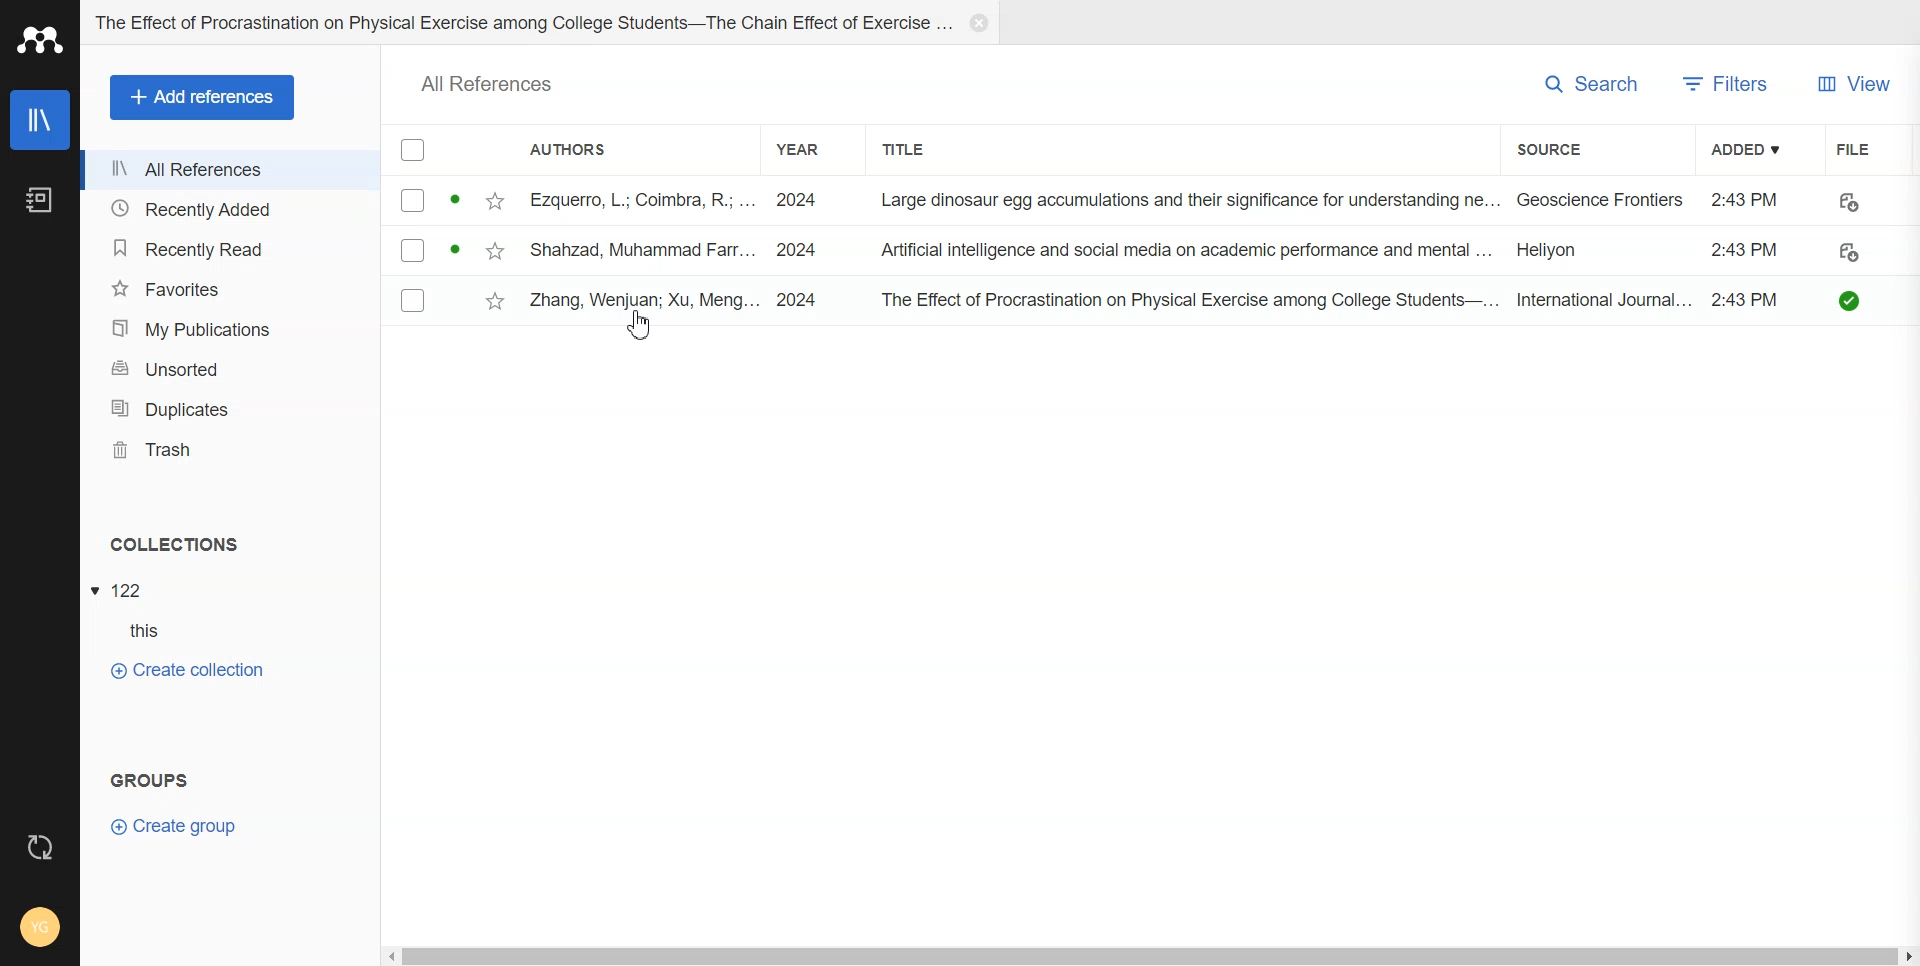  I want to click on Sources, so click(1558, 149).